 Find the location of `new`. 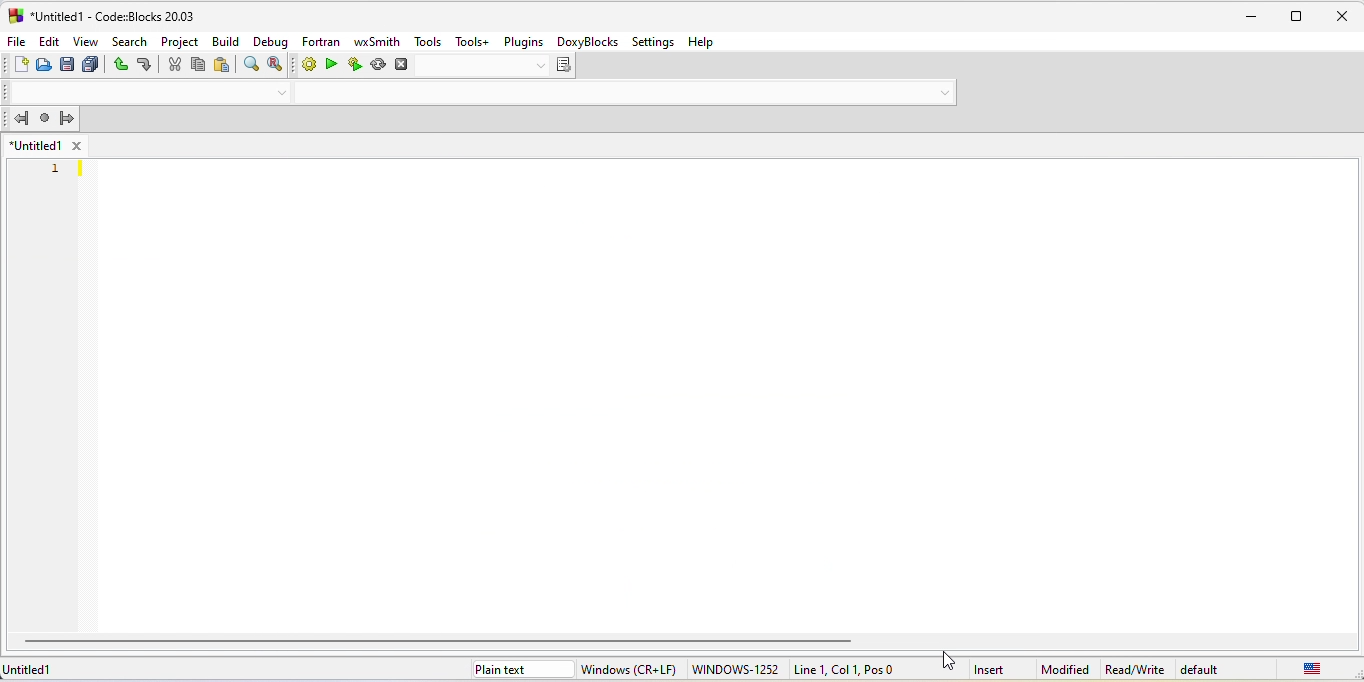

new is located at coordinates (21, 65).